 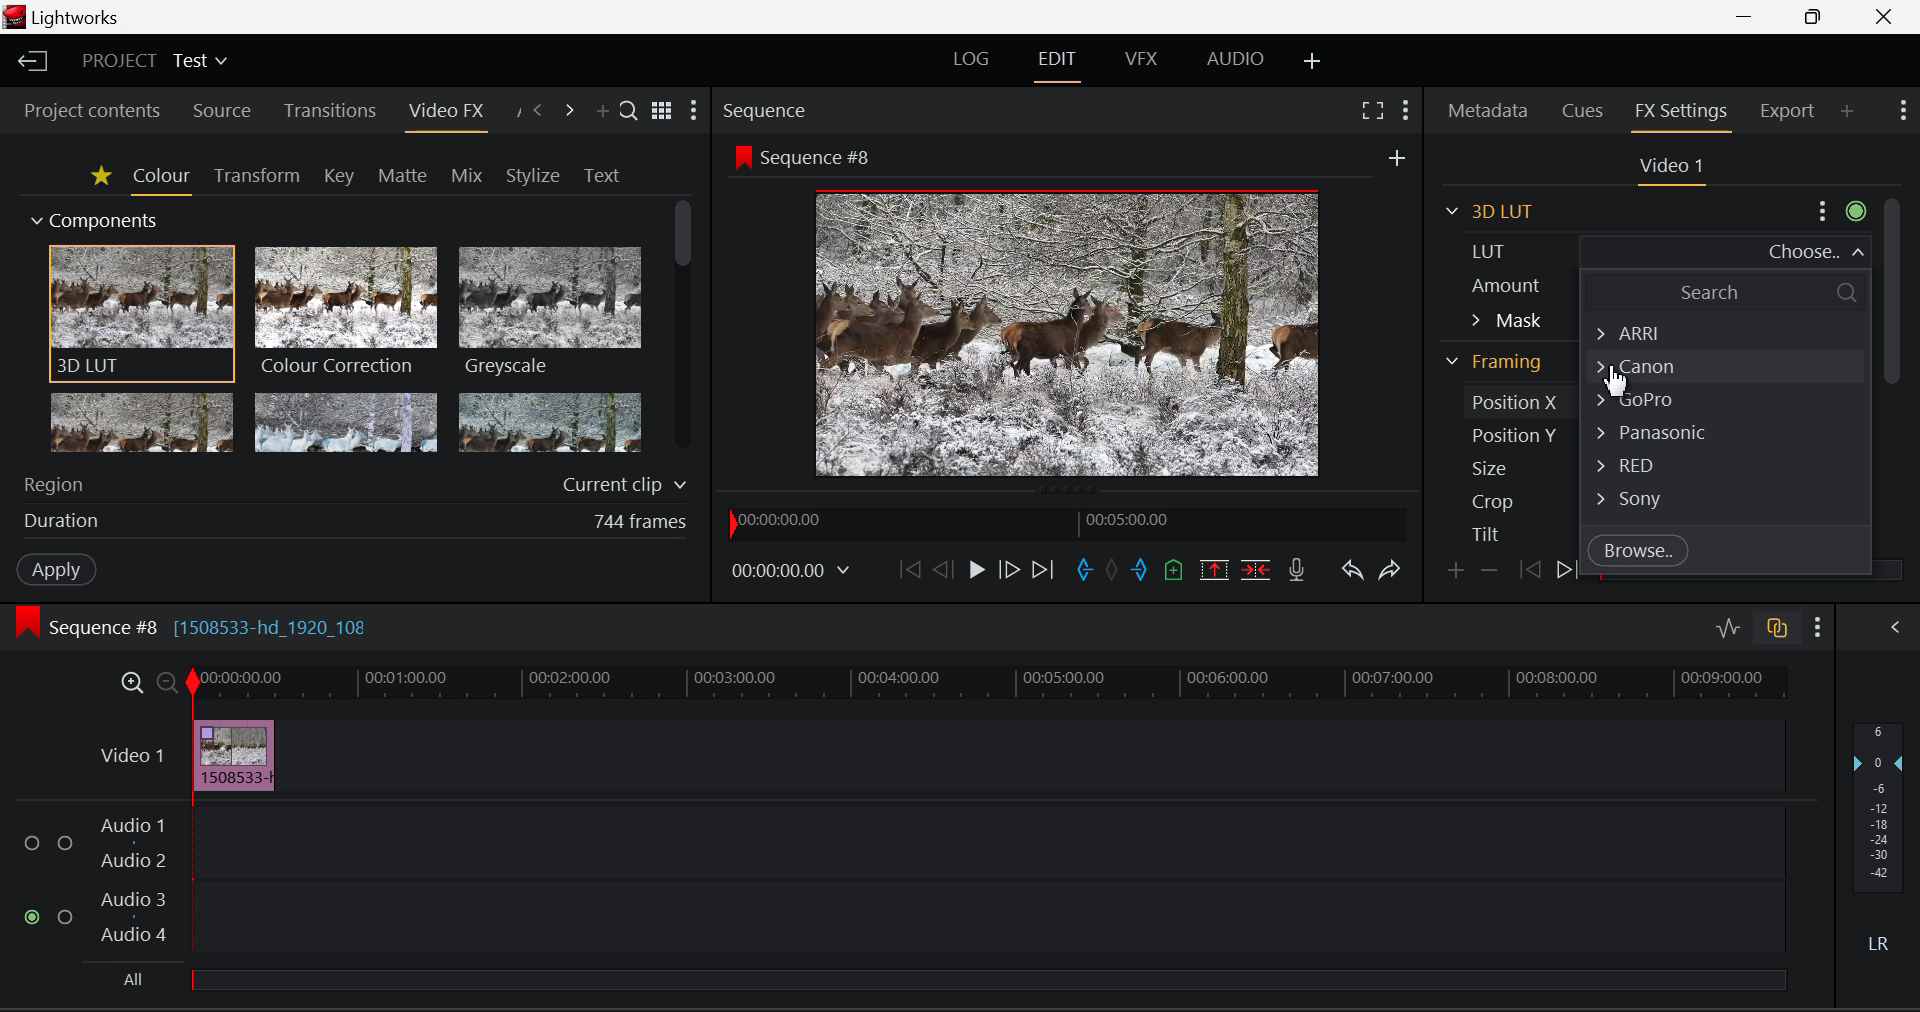 What do you see at coordinates (1688, 464) in the screenshot?
I see `RED` at bounding box center [1688, 464].